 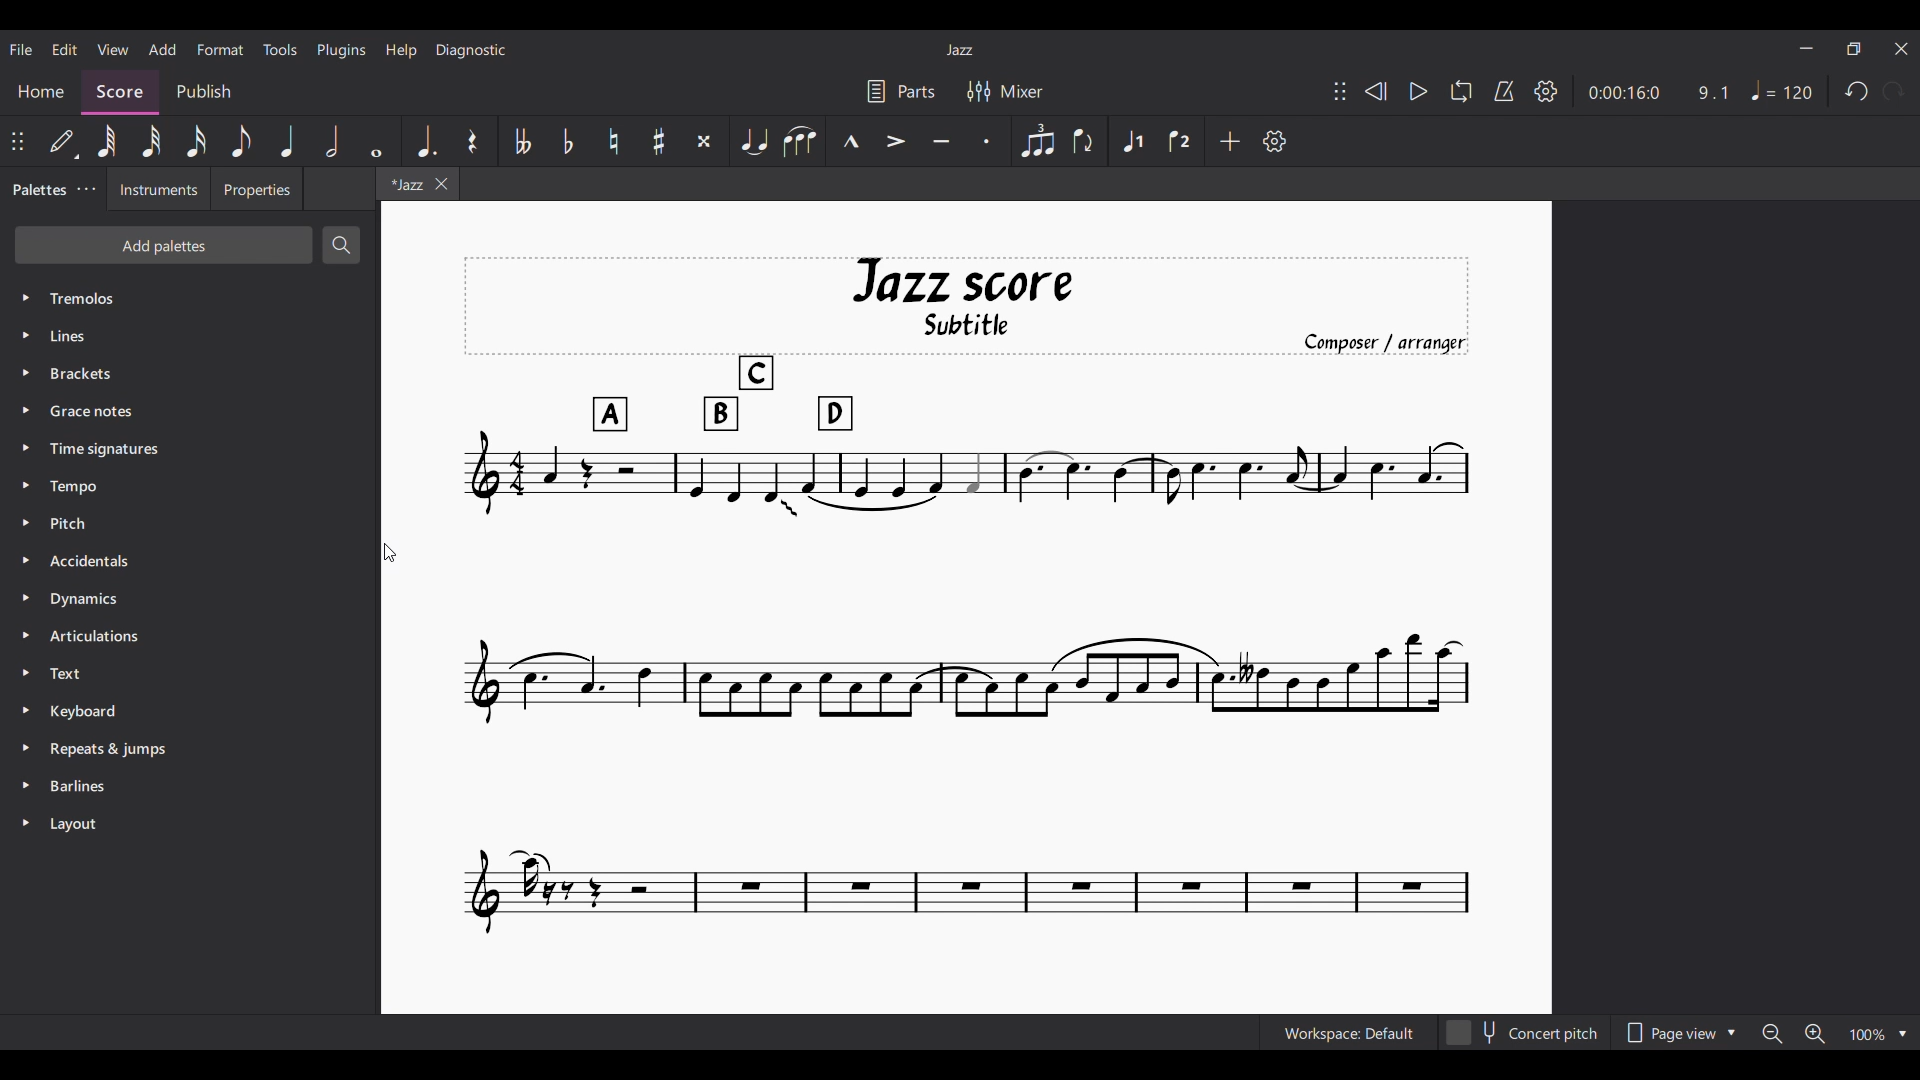 What do you see at coordinates (189, 636) in the screenshot?
I see `Articulations` at bounding box center [189, 636].